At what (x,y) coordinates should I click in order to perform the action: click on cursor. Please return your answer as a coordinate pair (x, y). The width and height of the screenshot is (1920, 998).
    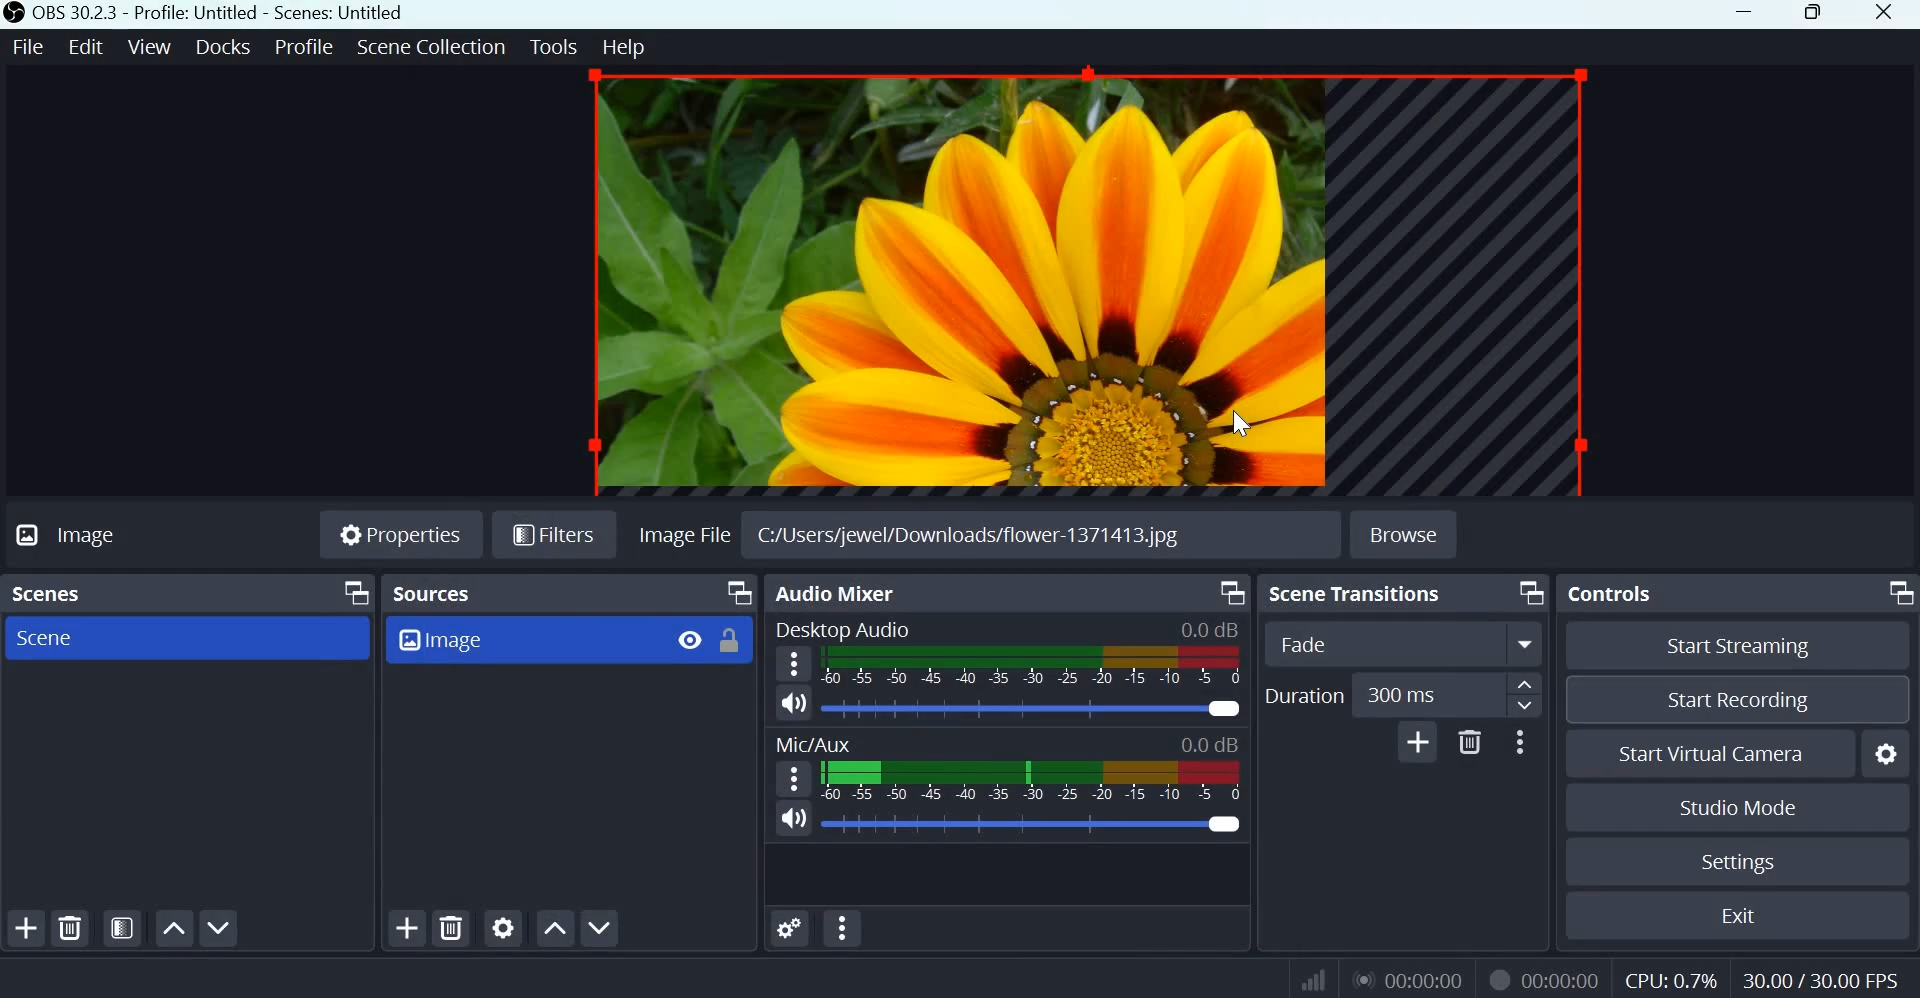
    Looking at the image, I should click on (1234, 428).